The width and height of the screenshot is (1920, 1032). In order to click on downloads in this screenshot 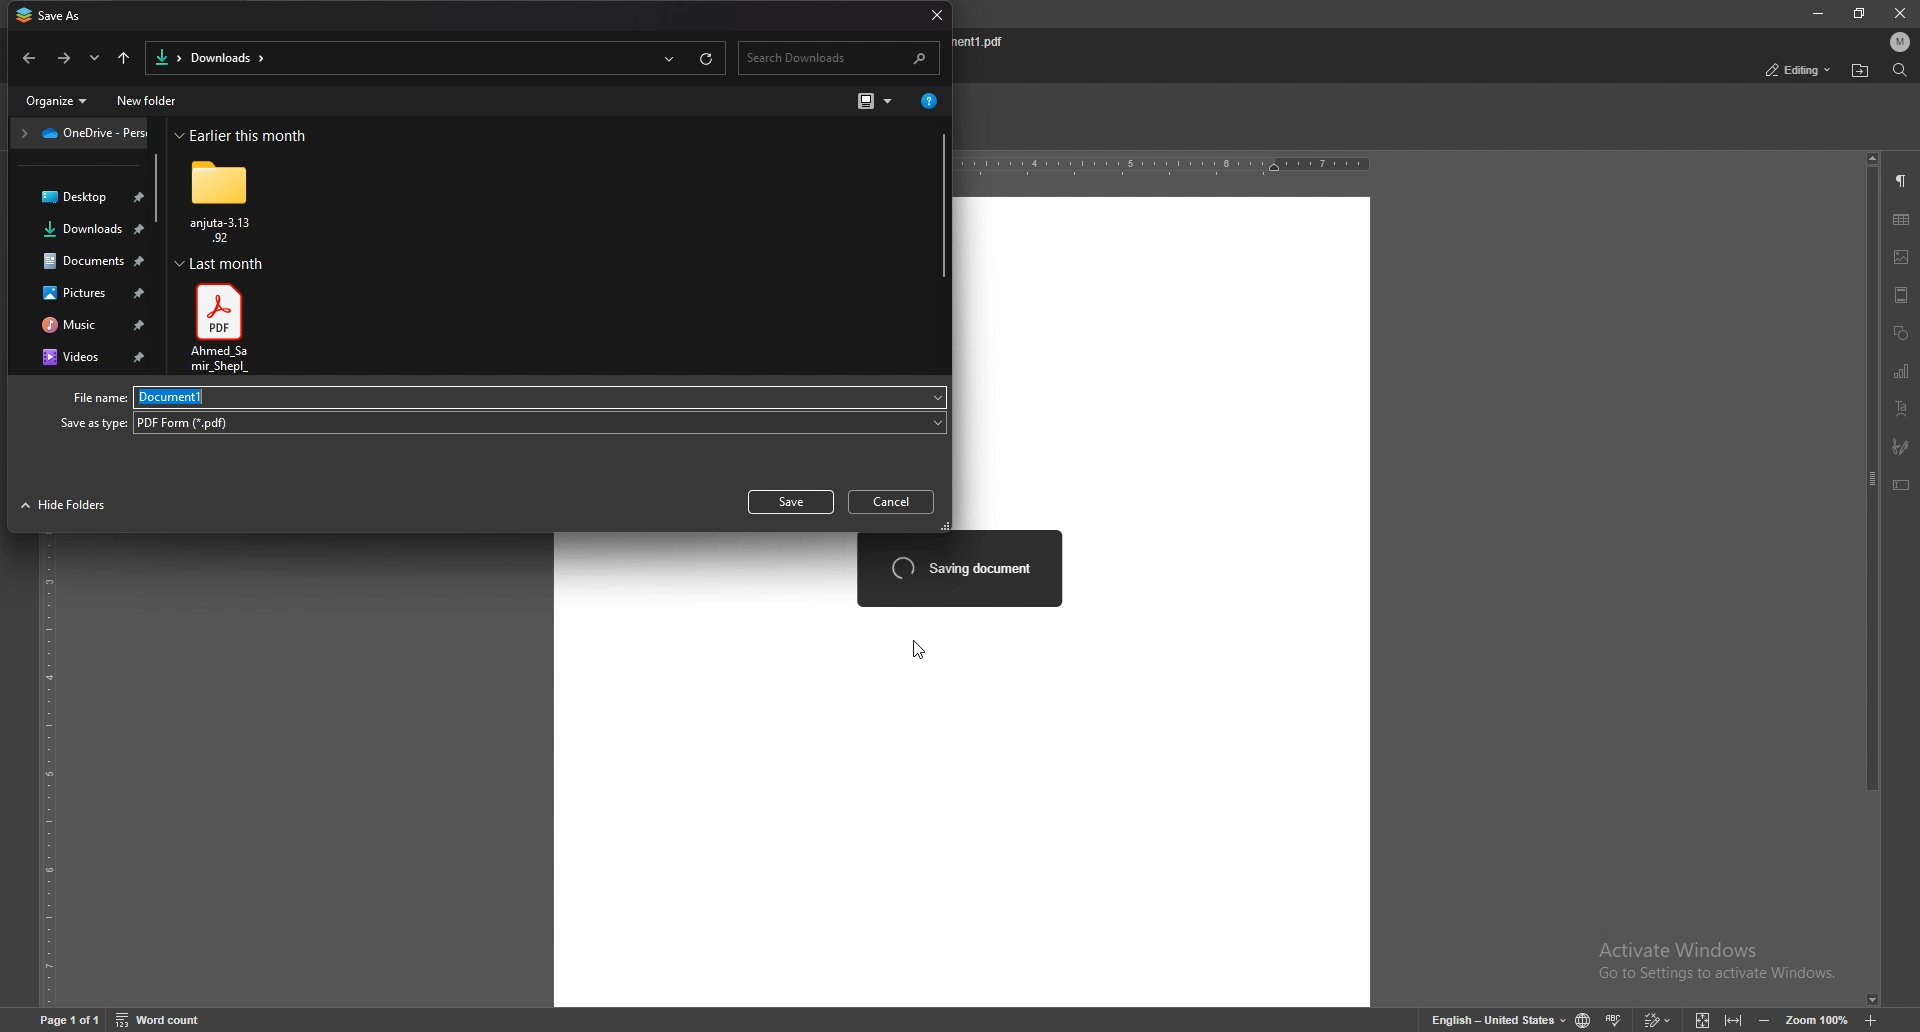, I will do `click(85, 231)`.